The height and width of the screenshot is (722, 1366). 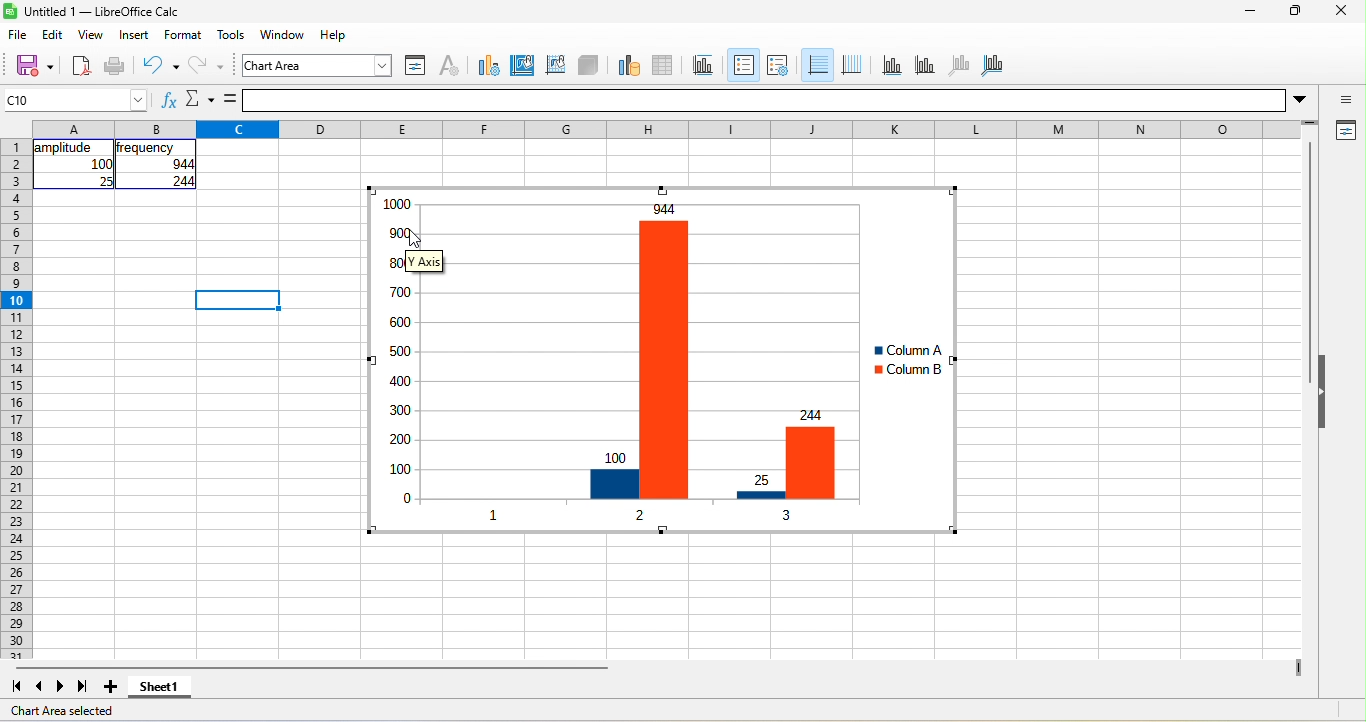 What do you see at coordinates (523, 63) in the screenshot?
I see `chart area` at bounding box center [523, 63].